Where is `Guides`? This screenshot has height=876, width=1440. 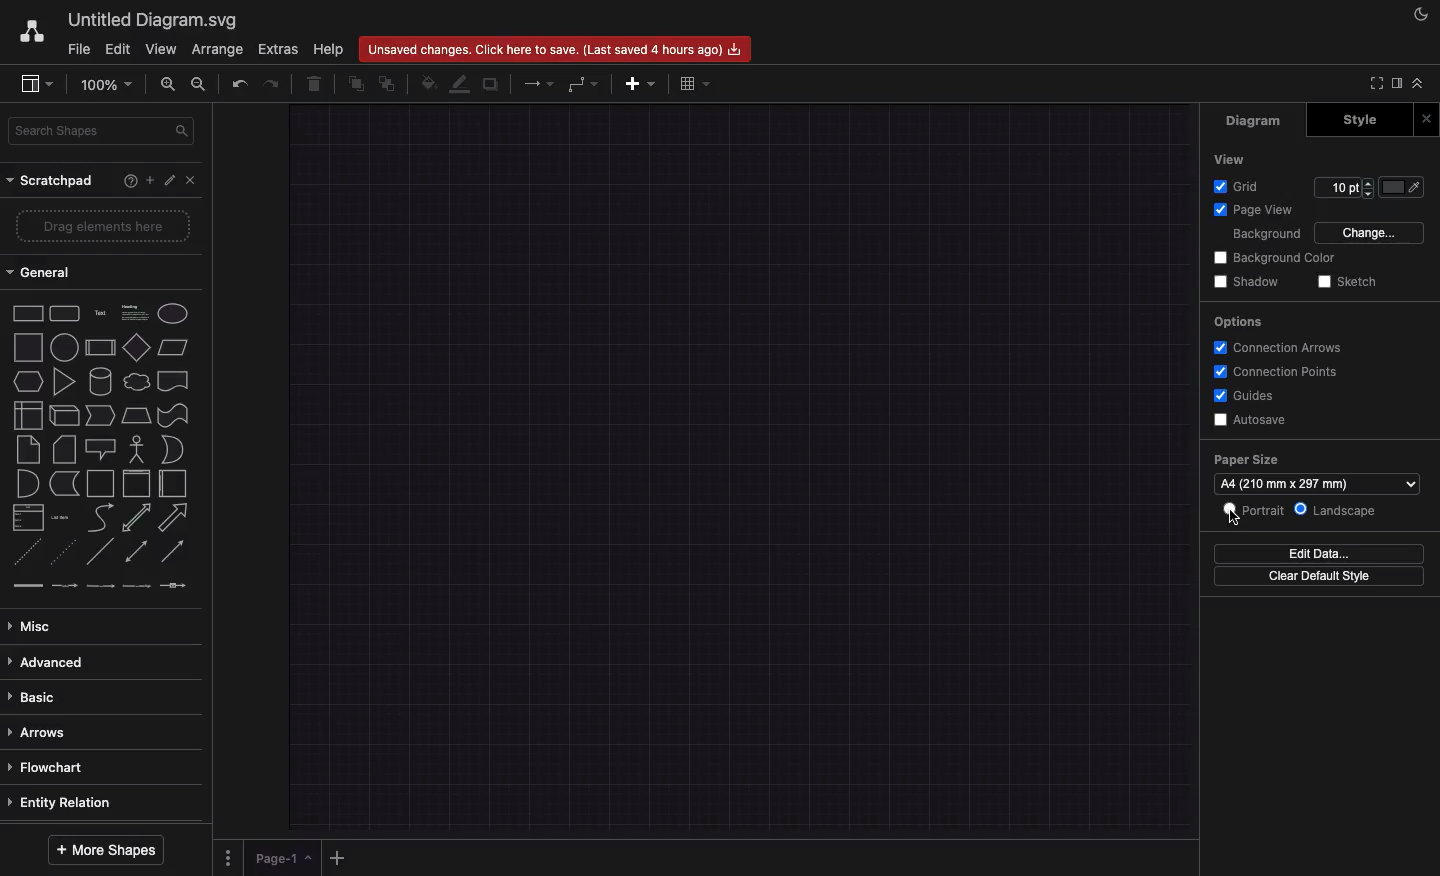
Guides is located at coordinates (1245, 397).